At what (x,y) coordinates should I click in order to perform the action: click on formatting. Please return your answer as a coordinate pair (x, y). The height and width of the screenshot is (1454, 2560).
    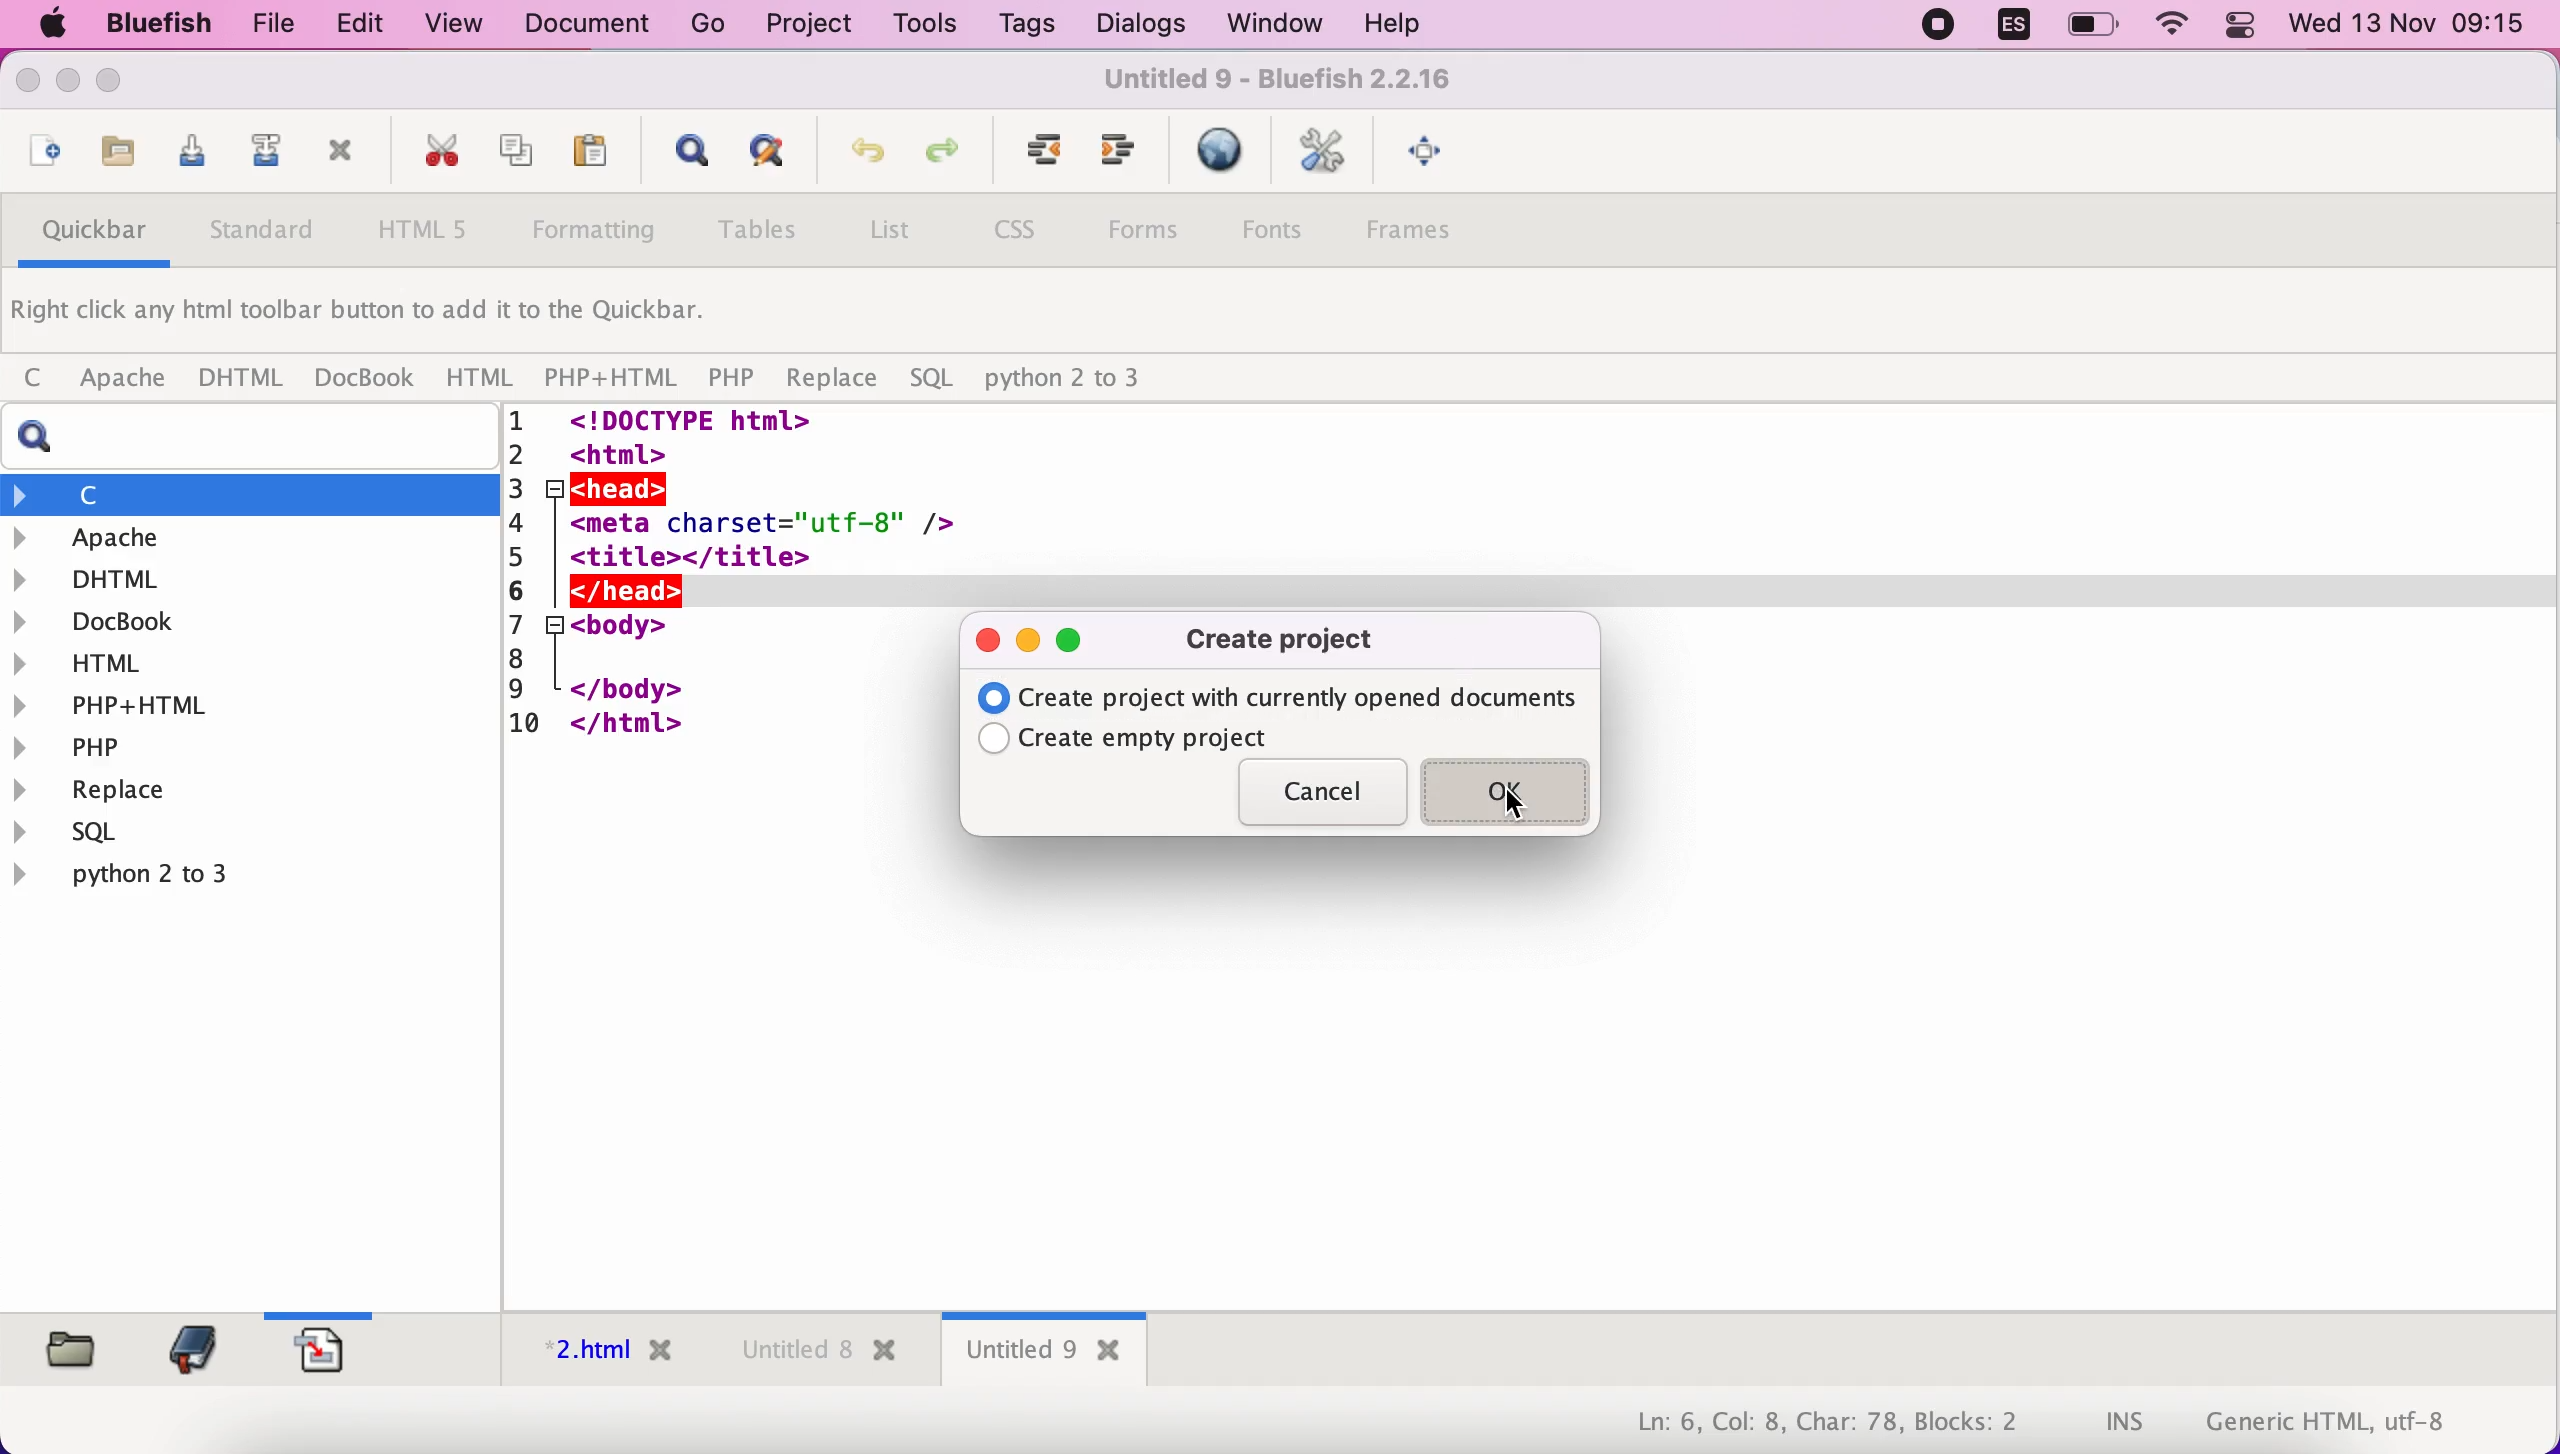
    Looking at the image, I should click on (597, 234).